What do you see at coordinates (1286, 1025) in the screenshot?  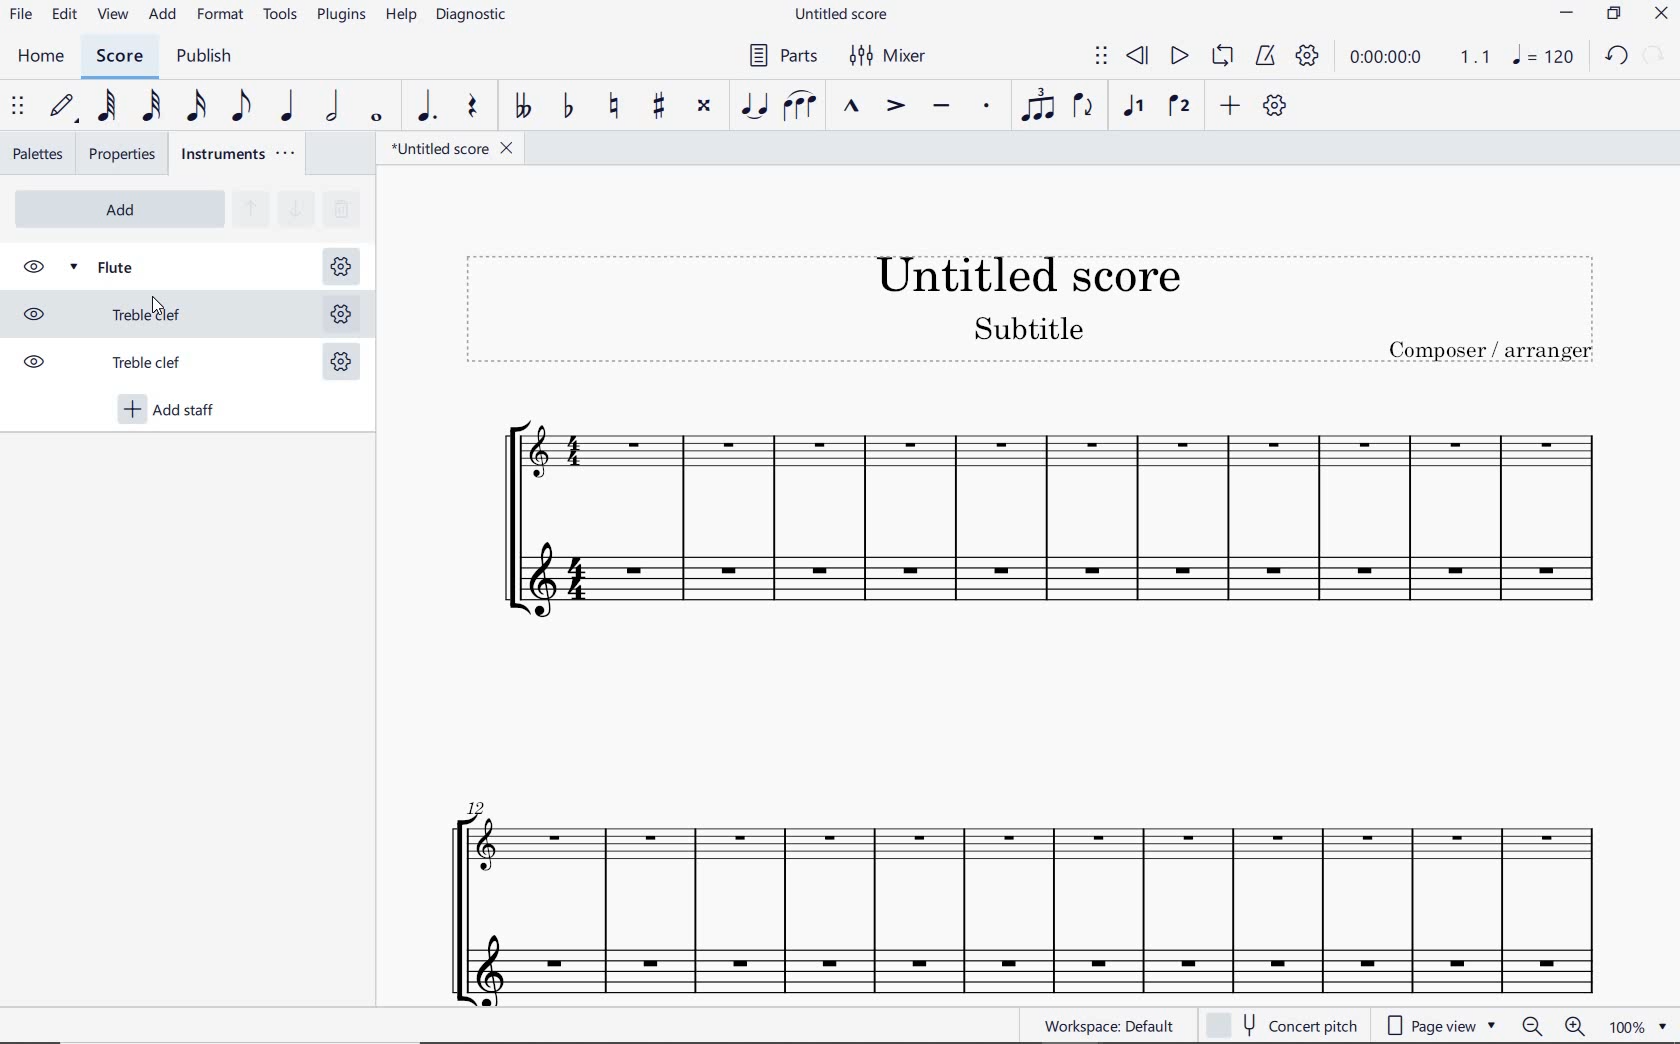 I see `concert pitch` at bounding box center [1286, 1025].